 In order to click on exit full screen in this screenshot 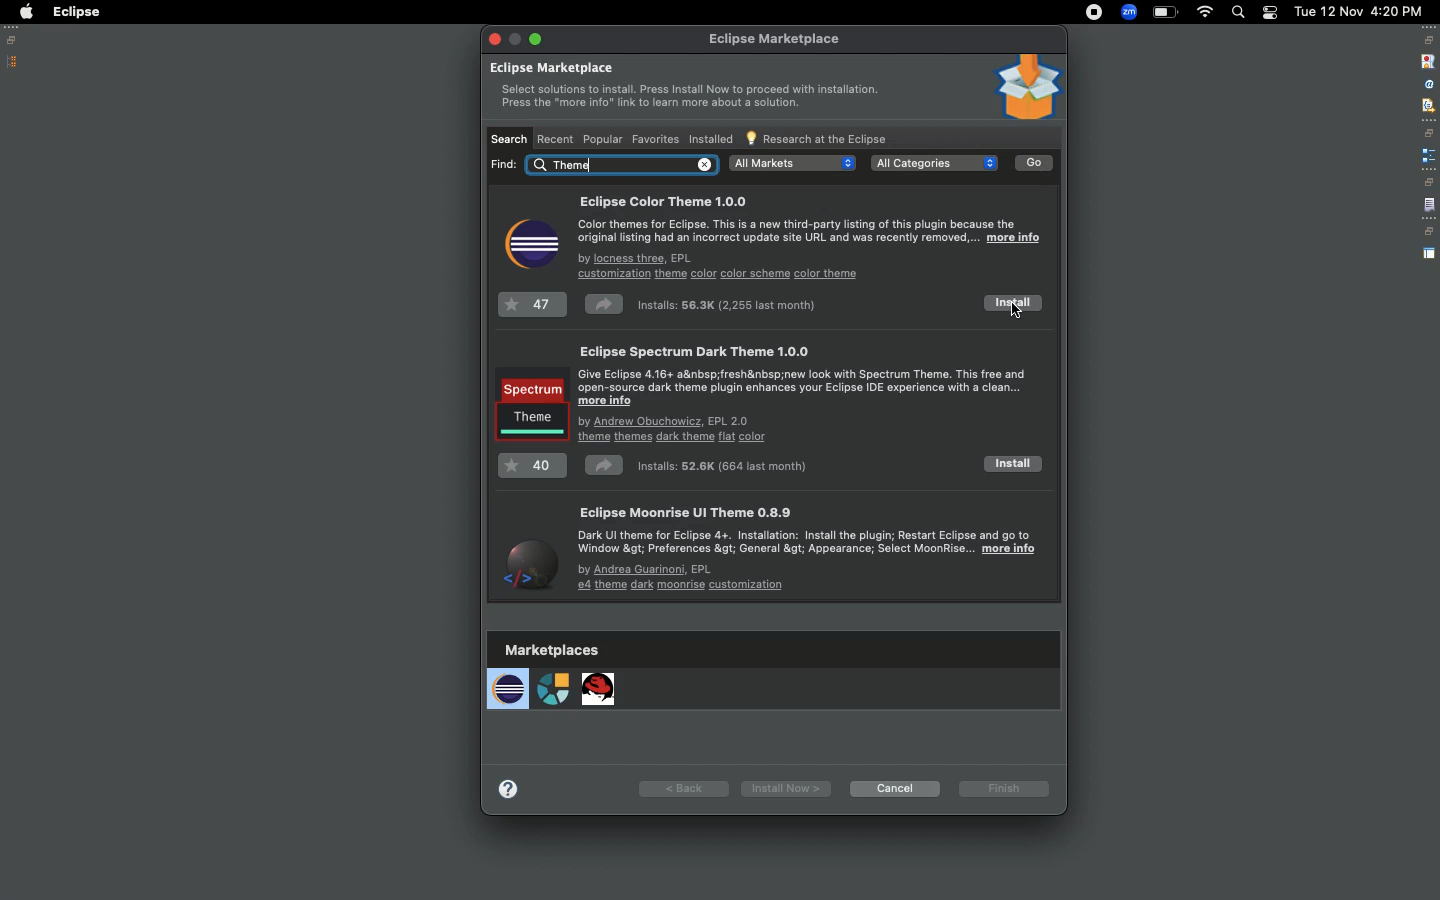, I will do `click(538, 39)`.